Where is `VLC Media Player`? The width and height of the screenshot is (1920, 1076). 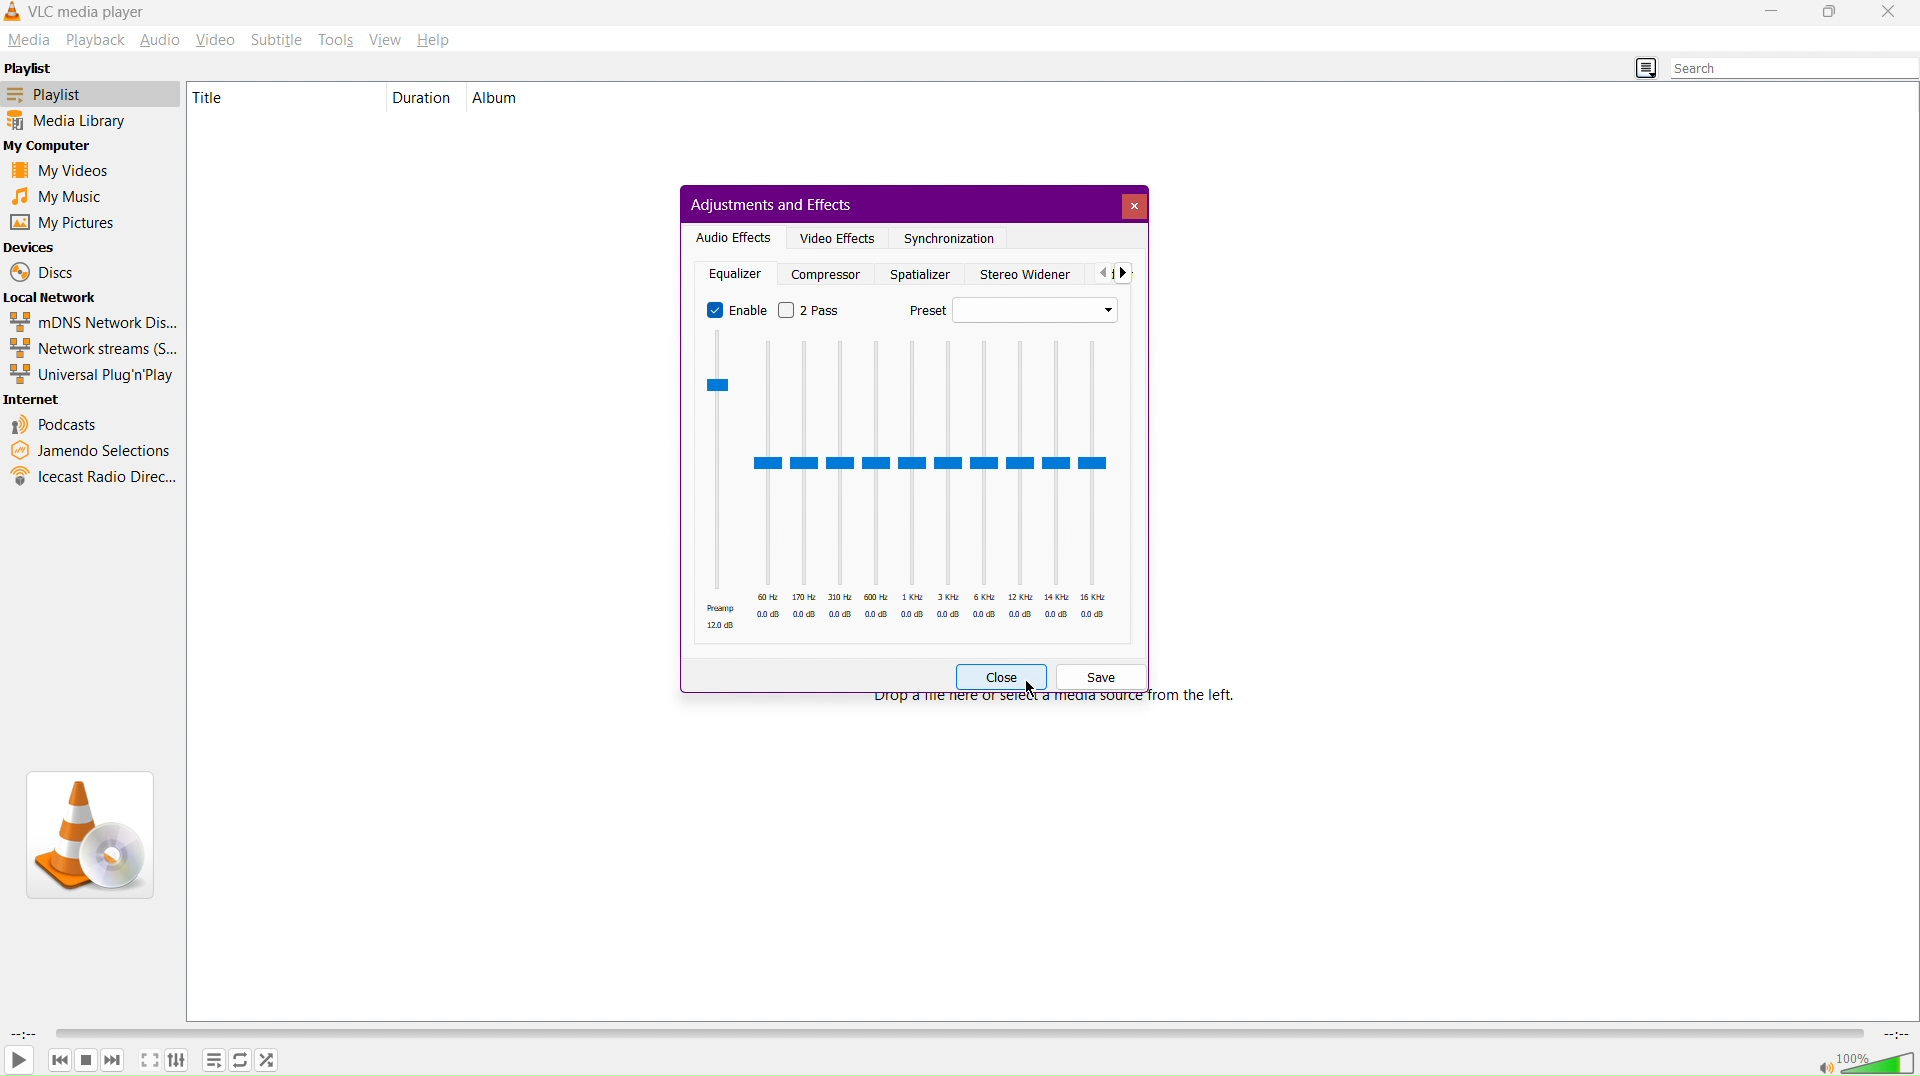
VLC Media Player is located at coordinates (77, 12).